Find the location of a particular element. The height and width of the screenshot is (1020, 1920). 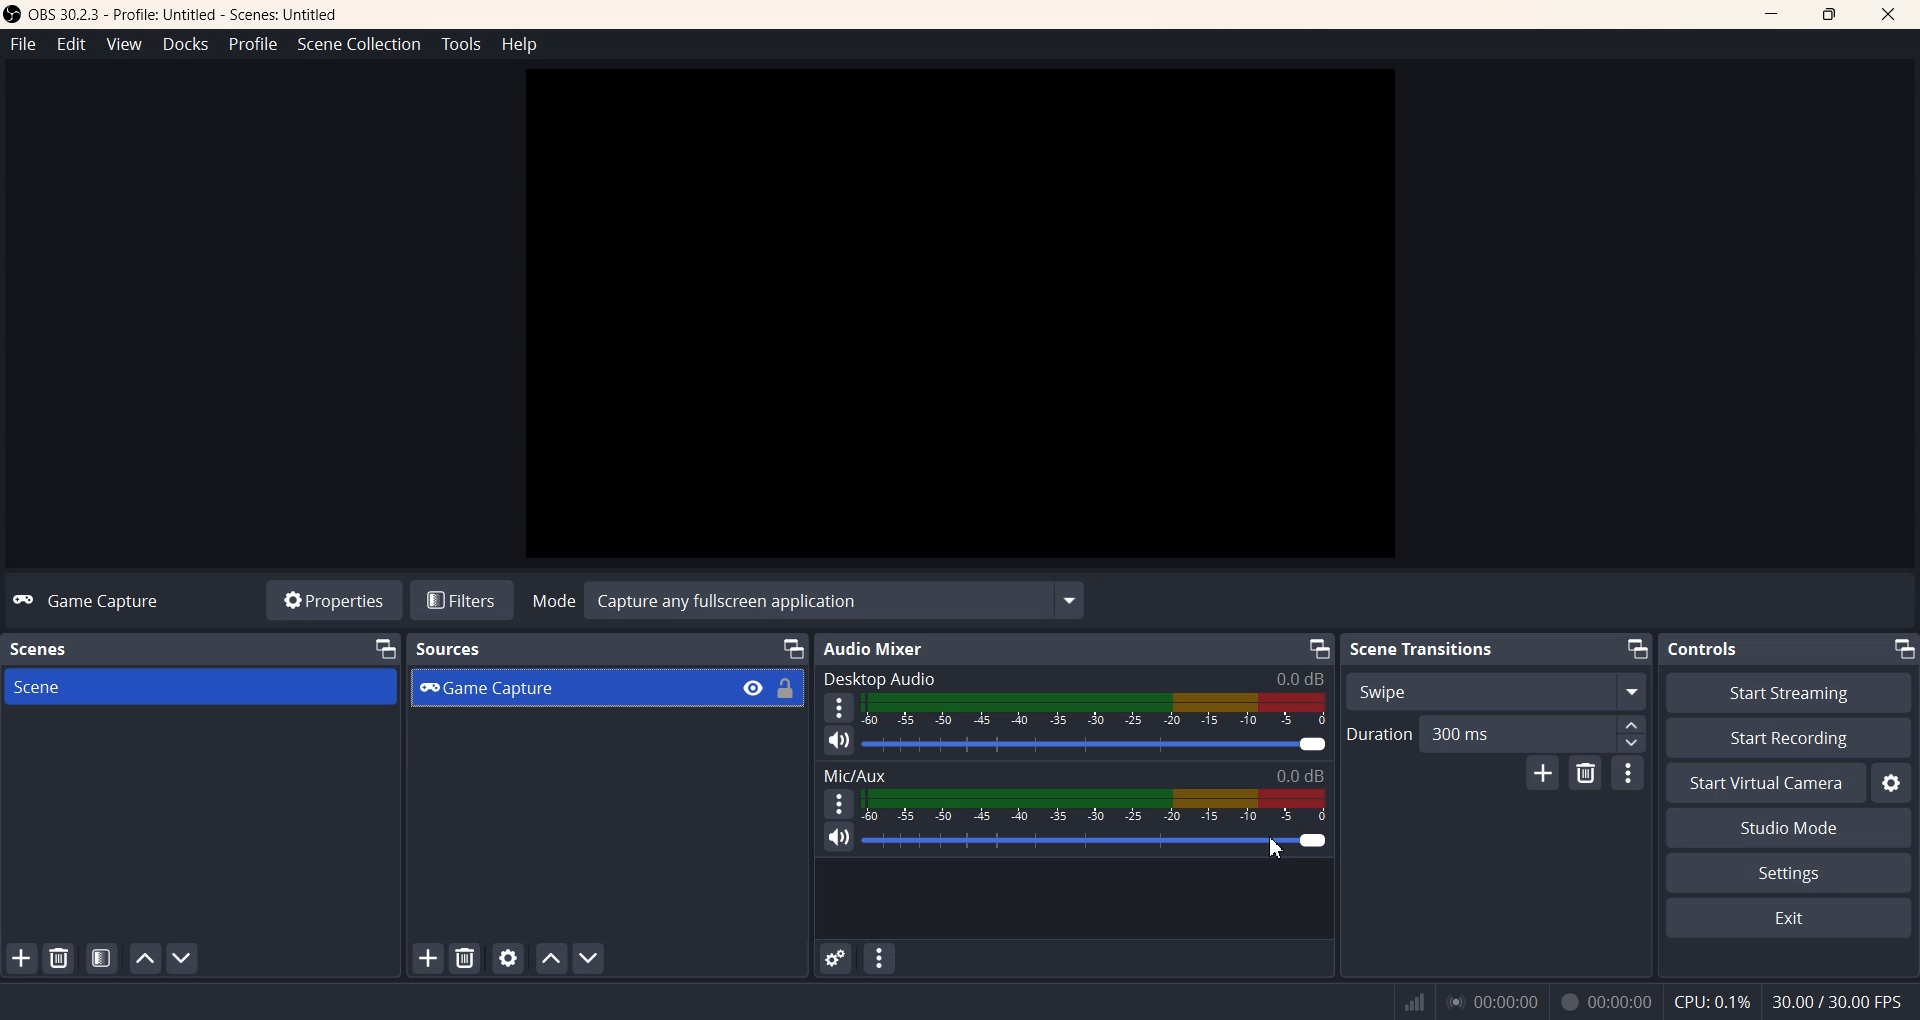

Volume Adjuster is located at coordinates (1093, 839).